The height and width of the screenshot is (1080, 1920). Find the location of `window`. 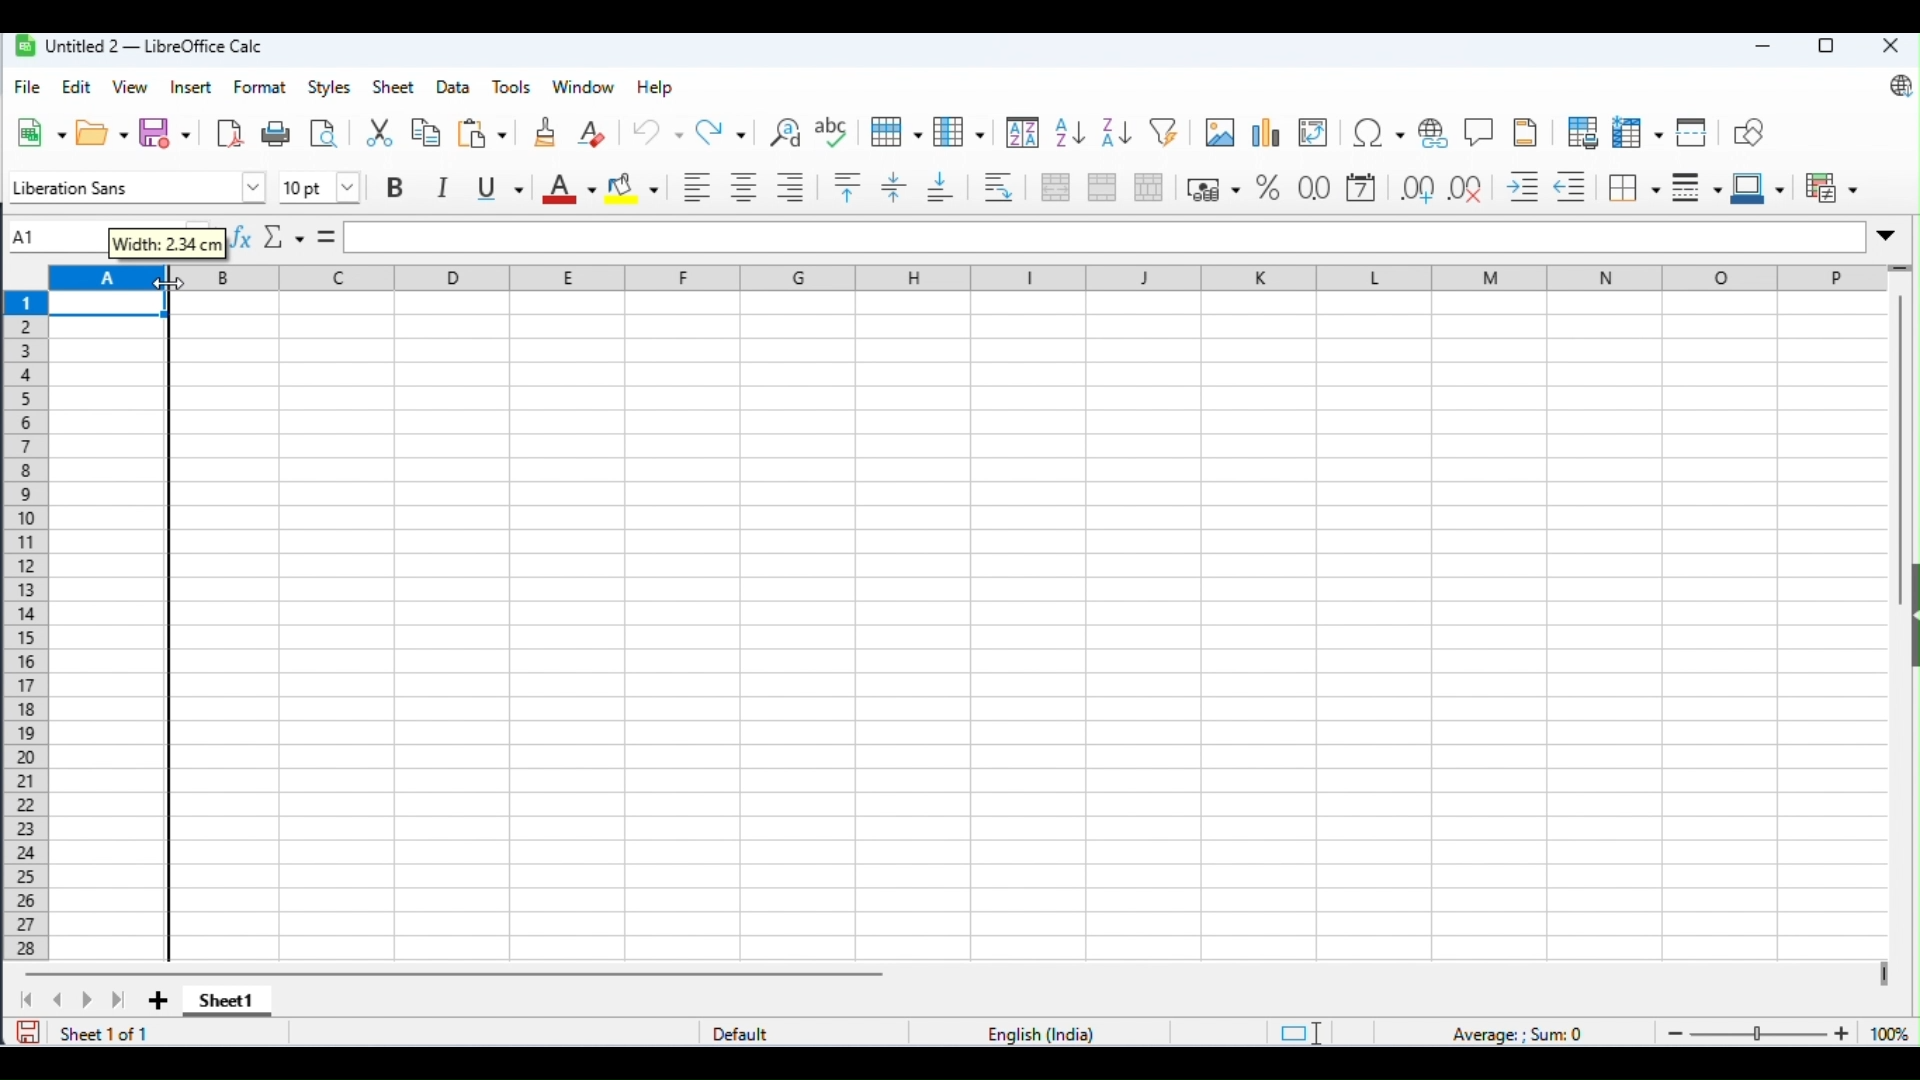

window is located at coordinates (586, 87).